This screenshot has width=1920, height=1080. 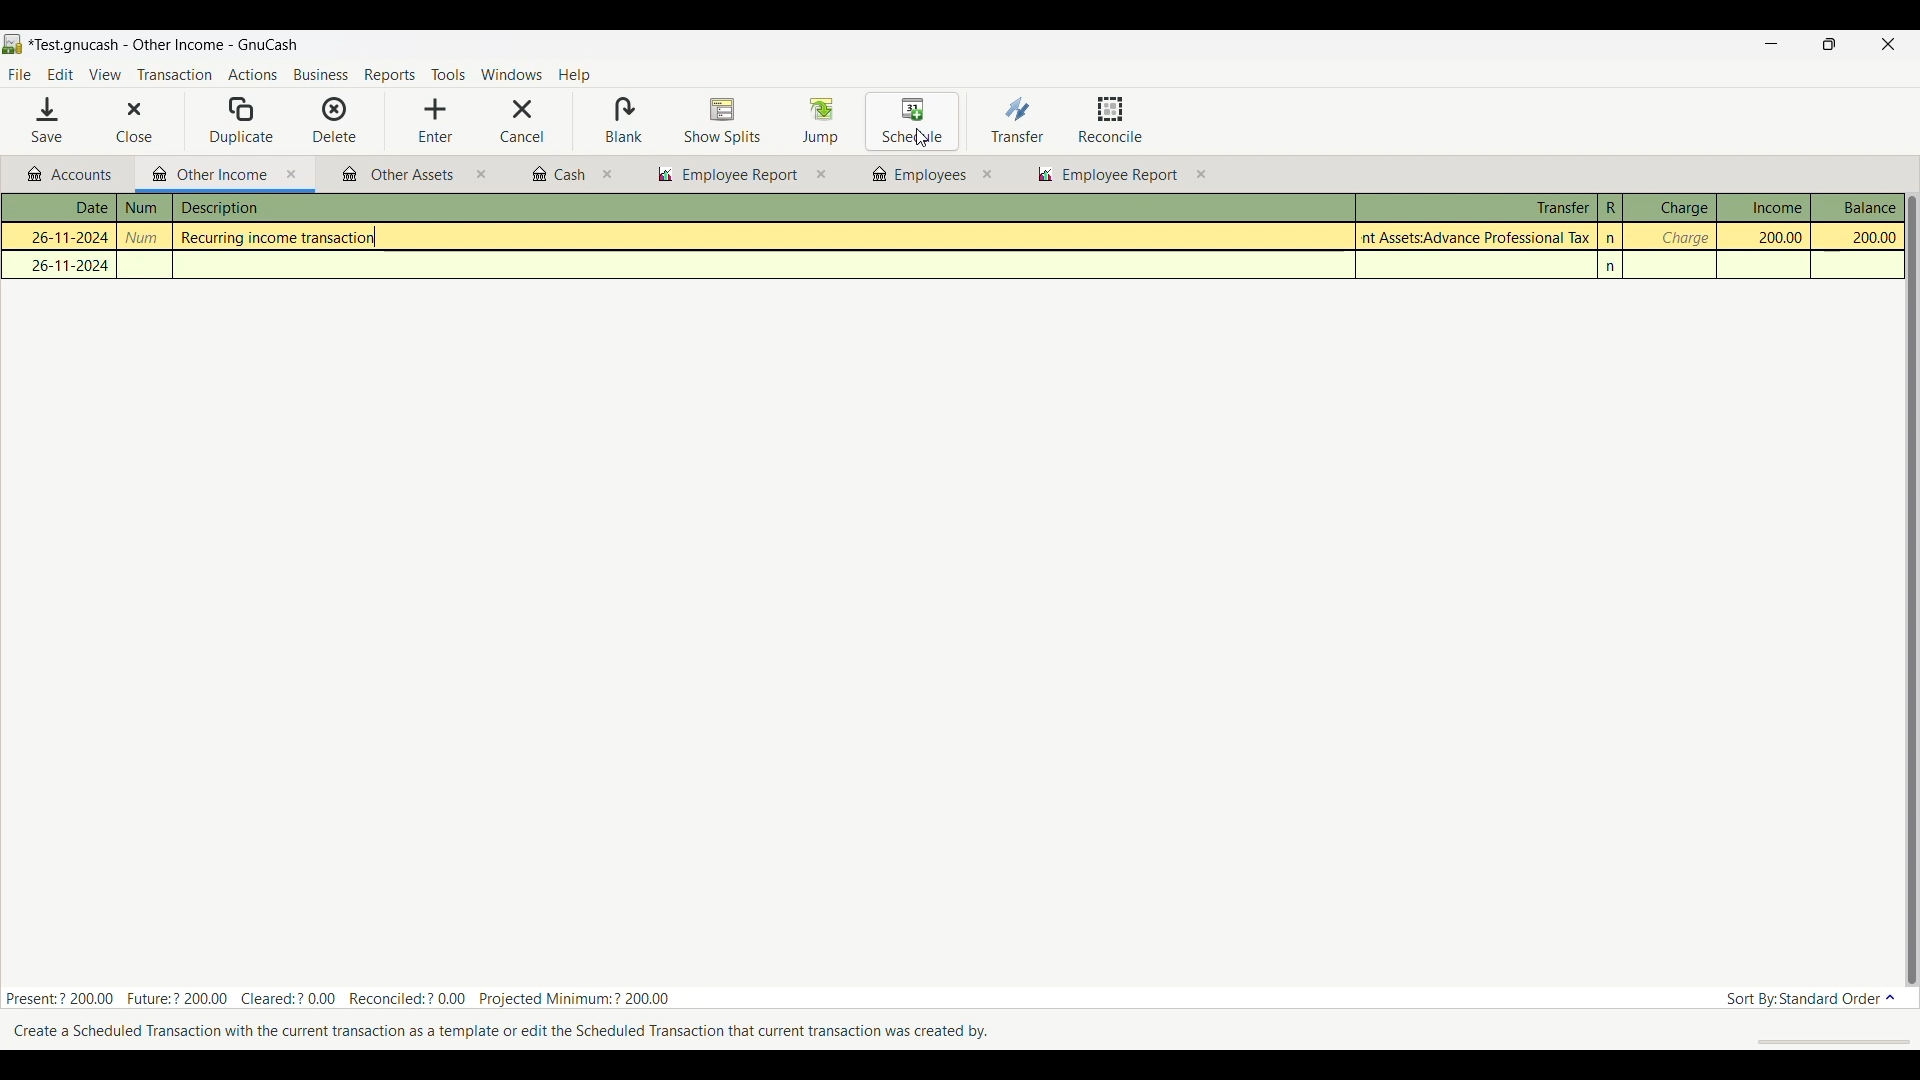 I want to click on cursor, so click(x=924, y=138).